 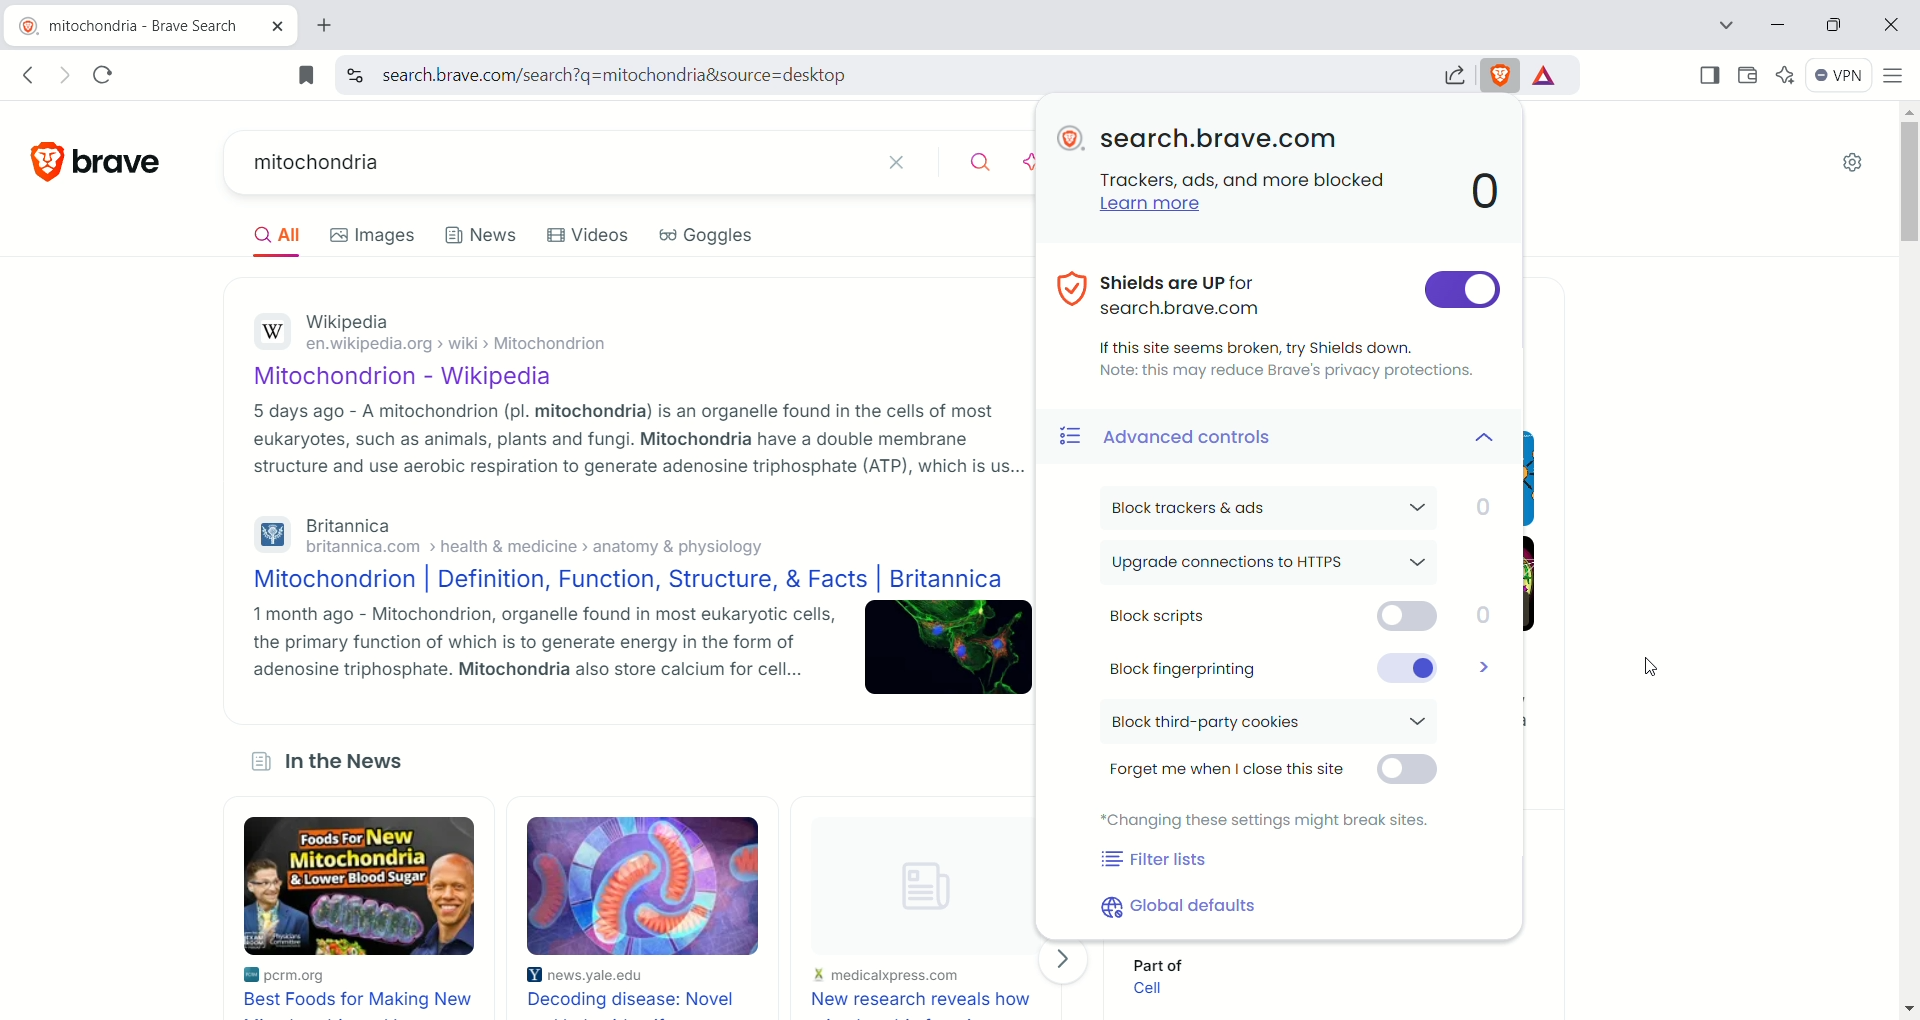 I want to click on block trackers & ads, so click(x=1292, y=507).